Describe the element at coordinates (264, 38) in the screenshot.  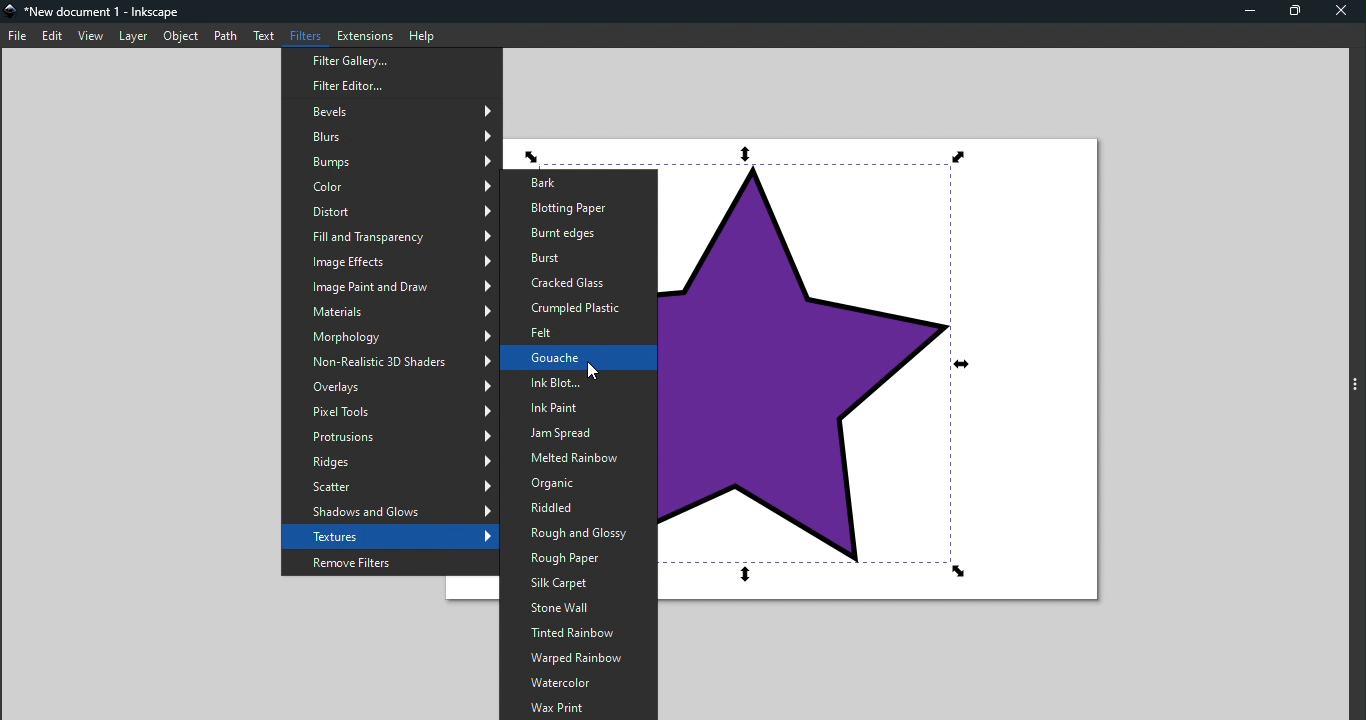
I see `Text` at that location.